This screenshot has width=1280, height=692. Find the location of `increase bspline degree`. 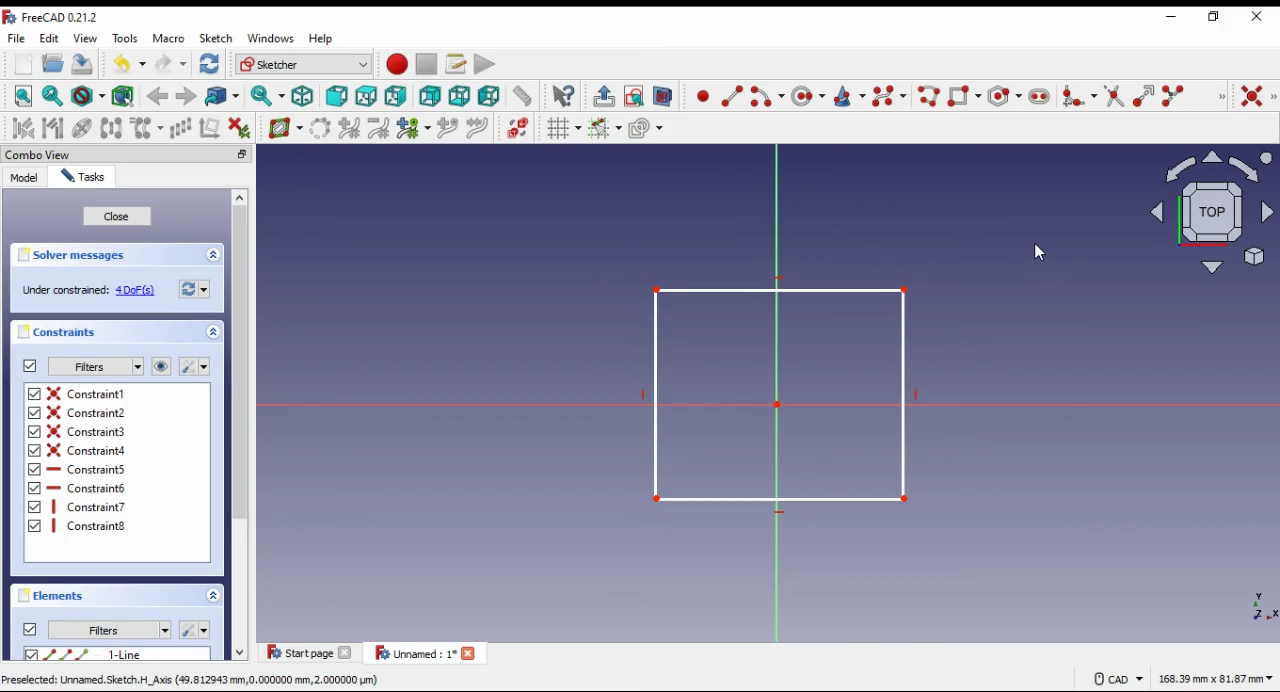

increase bspline degree is located at coordinates (350, 129).